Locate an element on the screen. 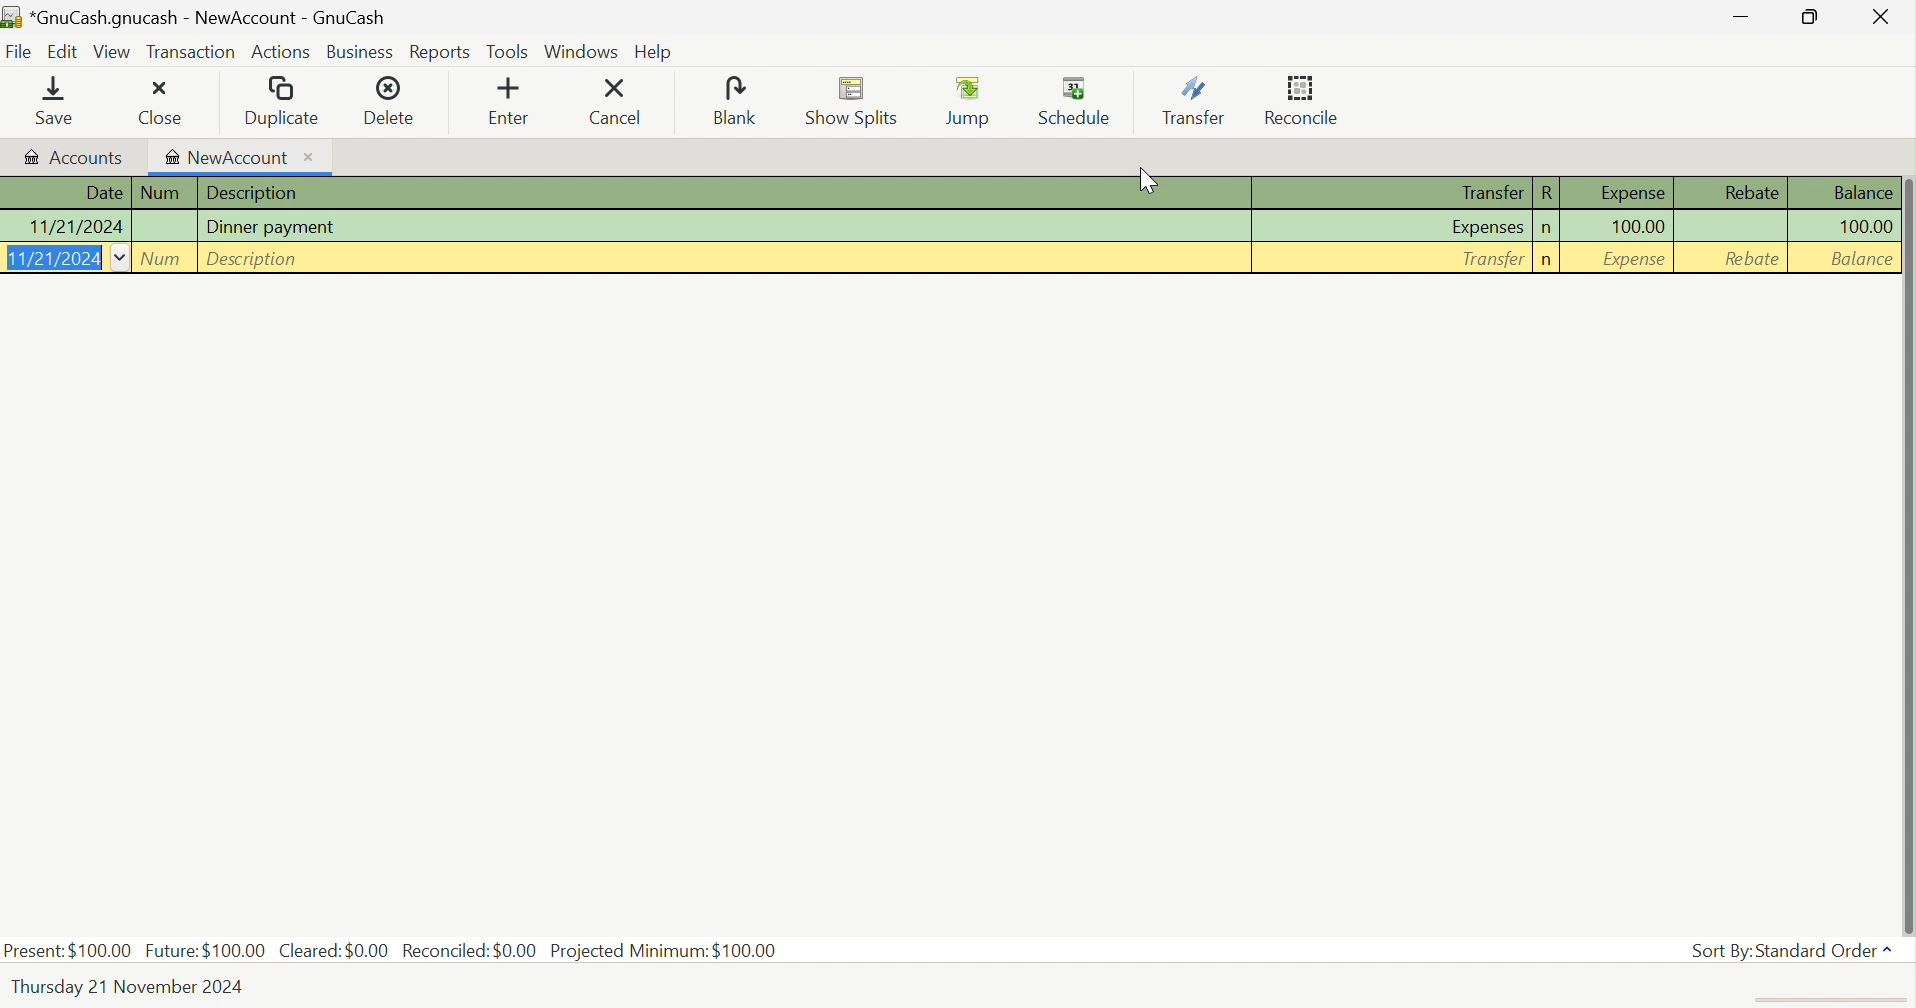  View is located at coordinates (112, 51).